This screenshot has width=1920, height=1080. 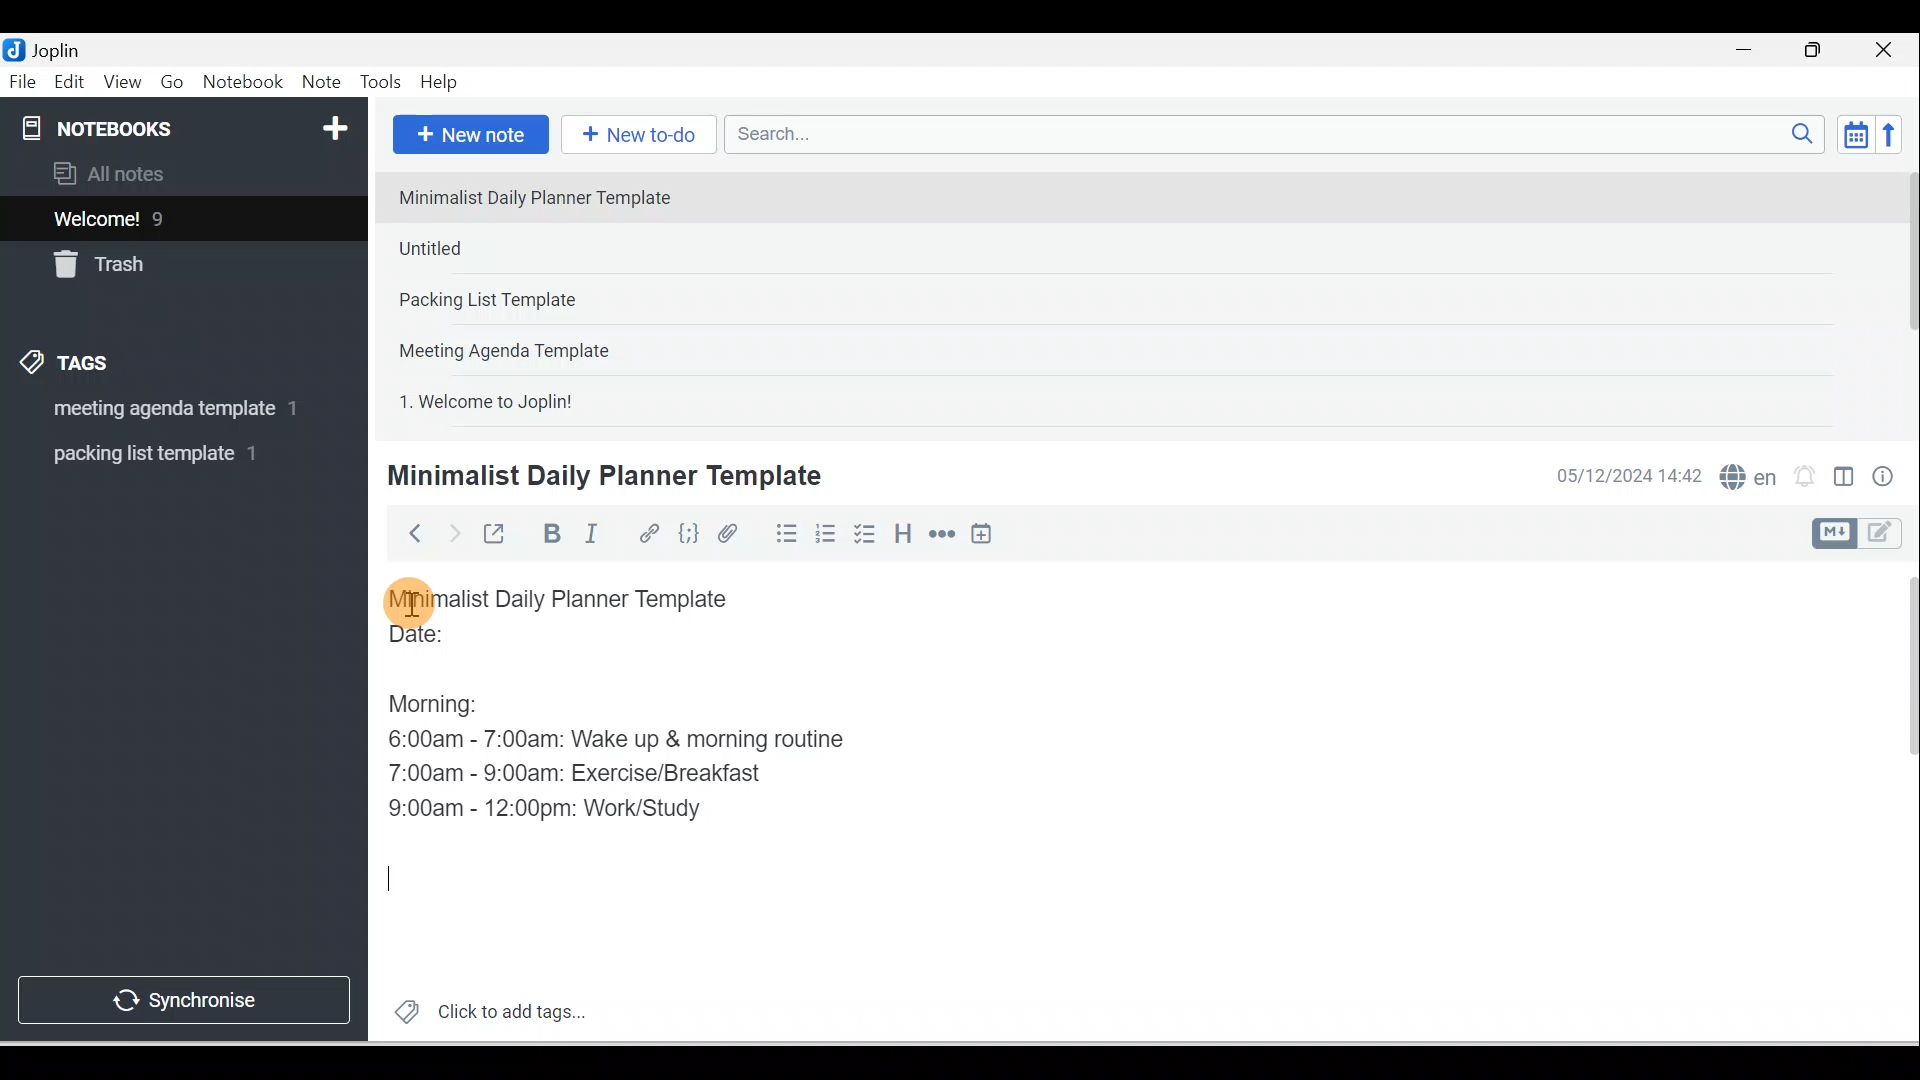 What do you see at coordinates (1281, 134) in the screenshot?
I see `Search bar` at bounding box center [1281, 134].